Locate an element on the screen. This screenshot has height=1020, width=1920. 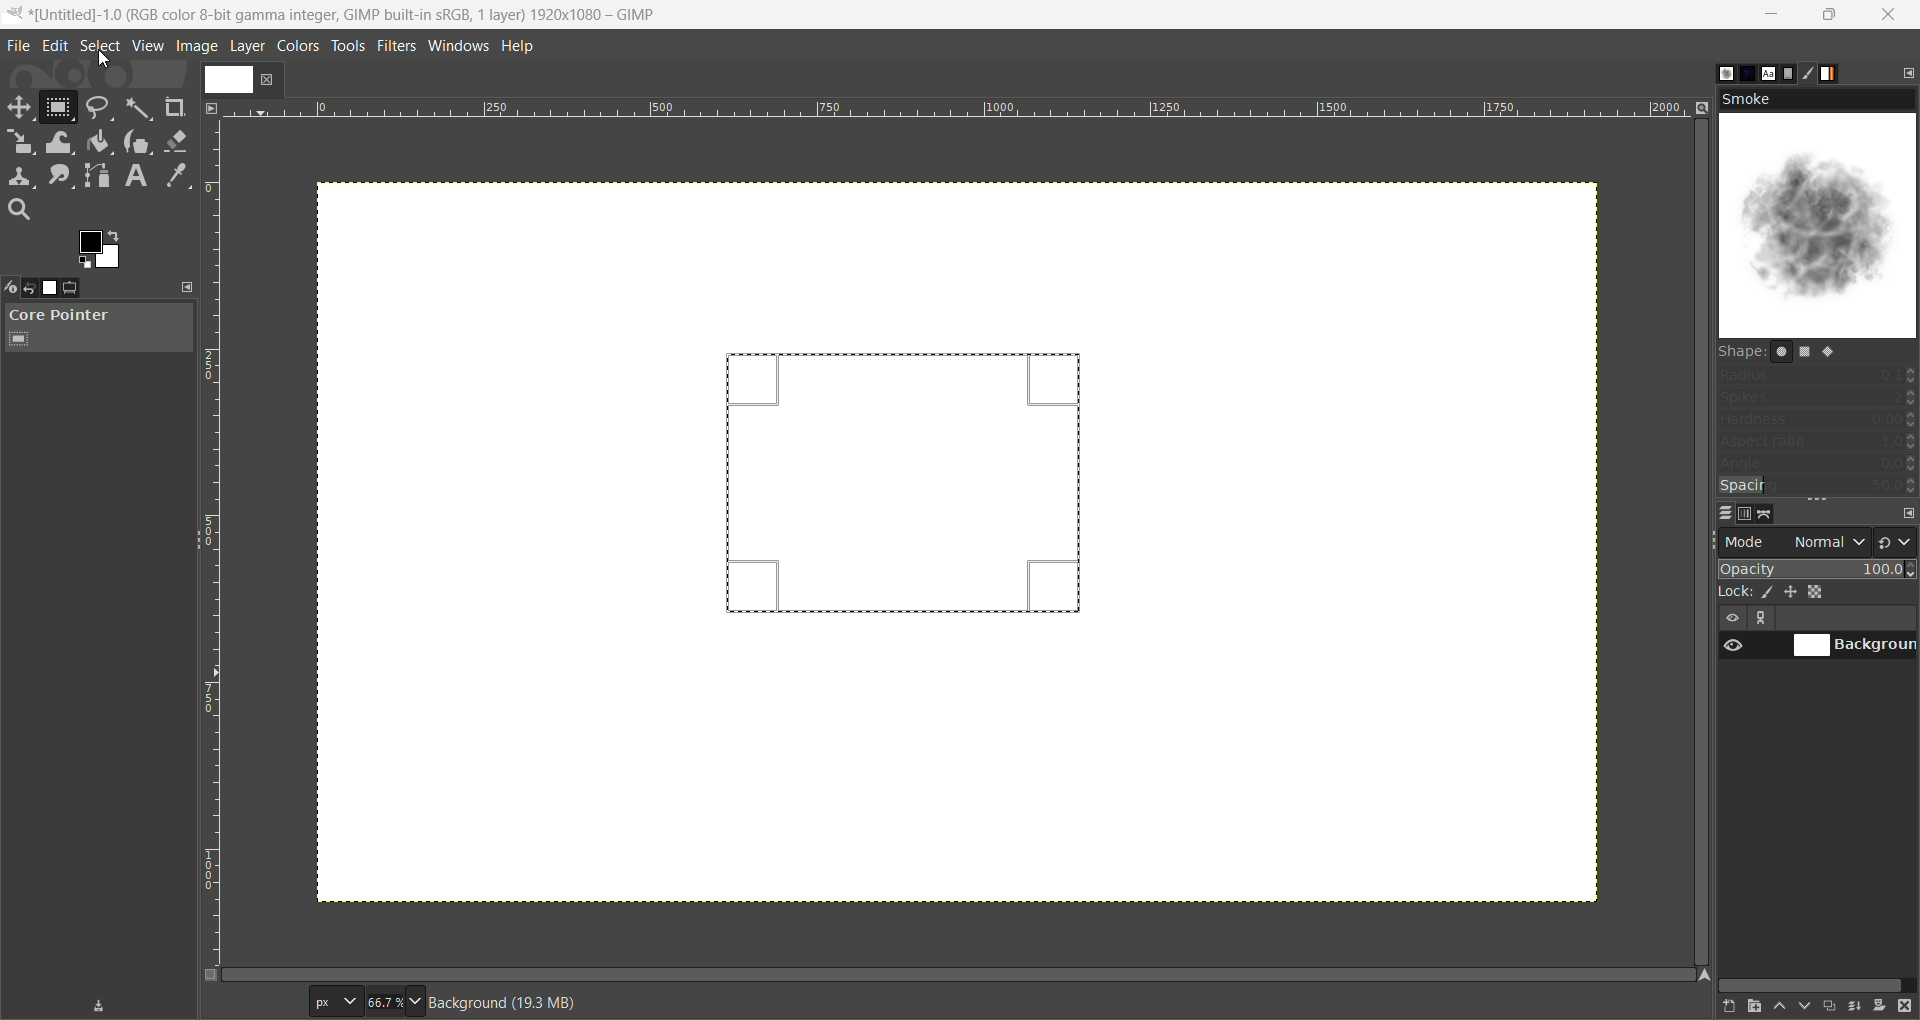
switch to another group of modes is located at coordinates (1895, 541).